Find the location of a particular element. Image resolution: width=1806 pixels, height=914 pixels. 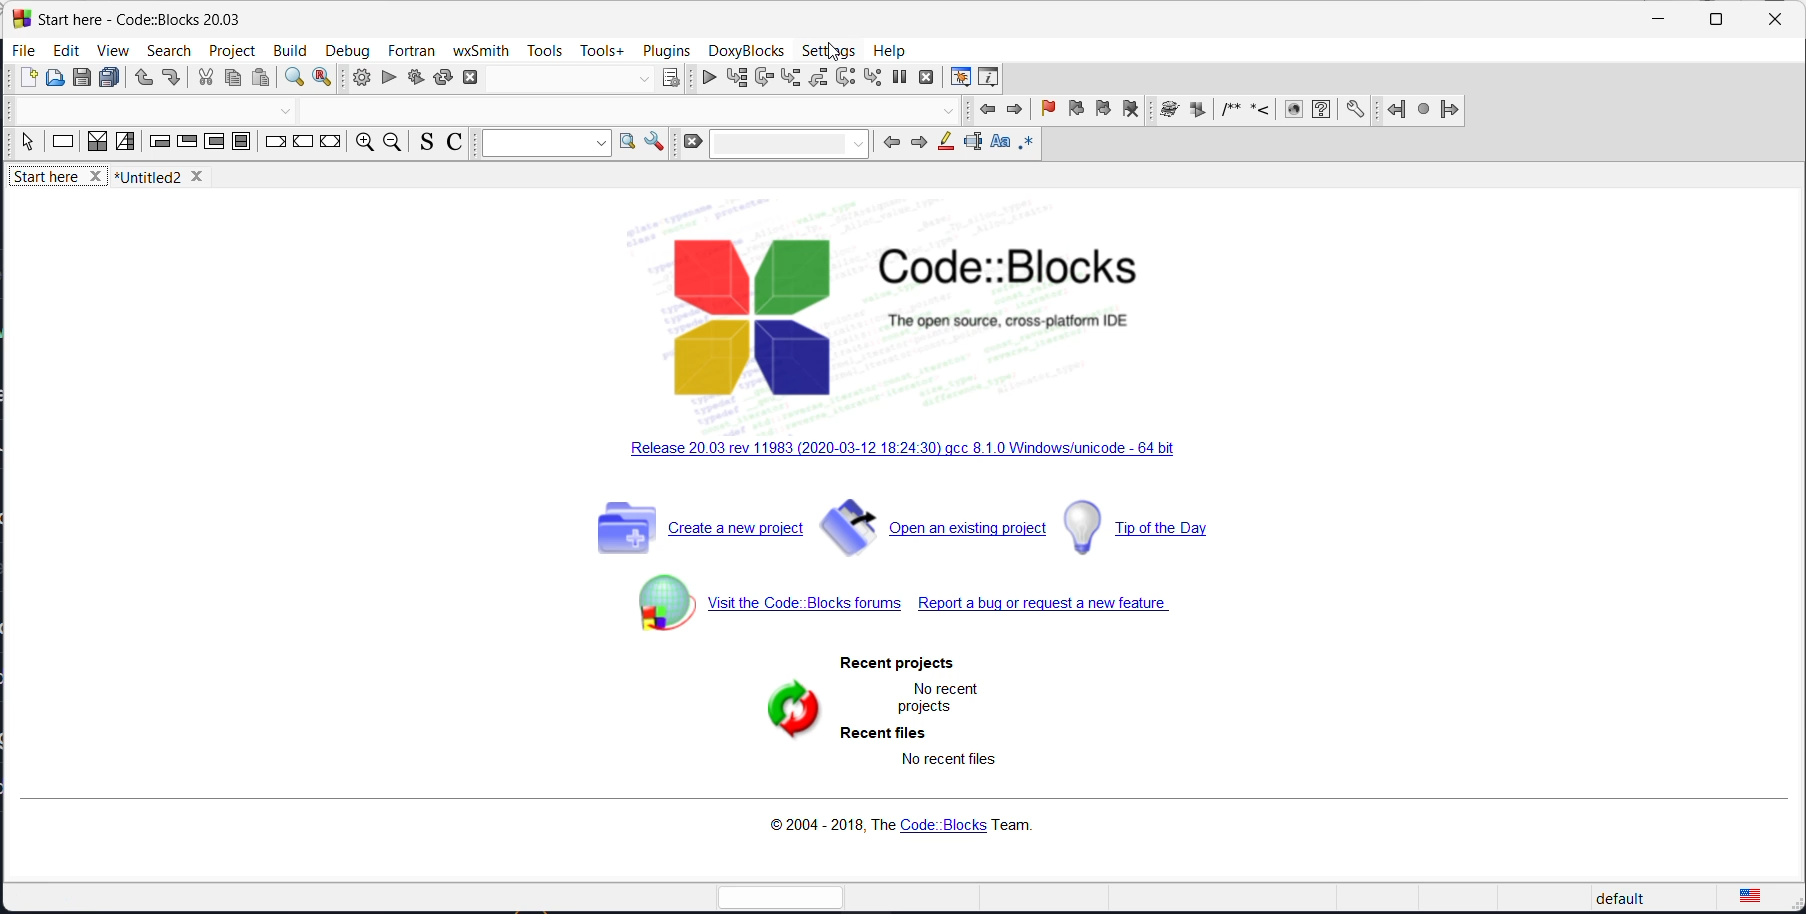

new release is located at coordinates (910, 452).